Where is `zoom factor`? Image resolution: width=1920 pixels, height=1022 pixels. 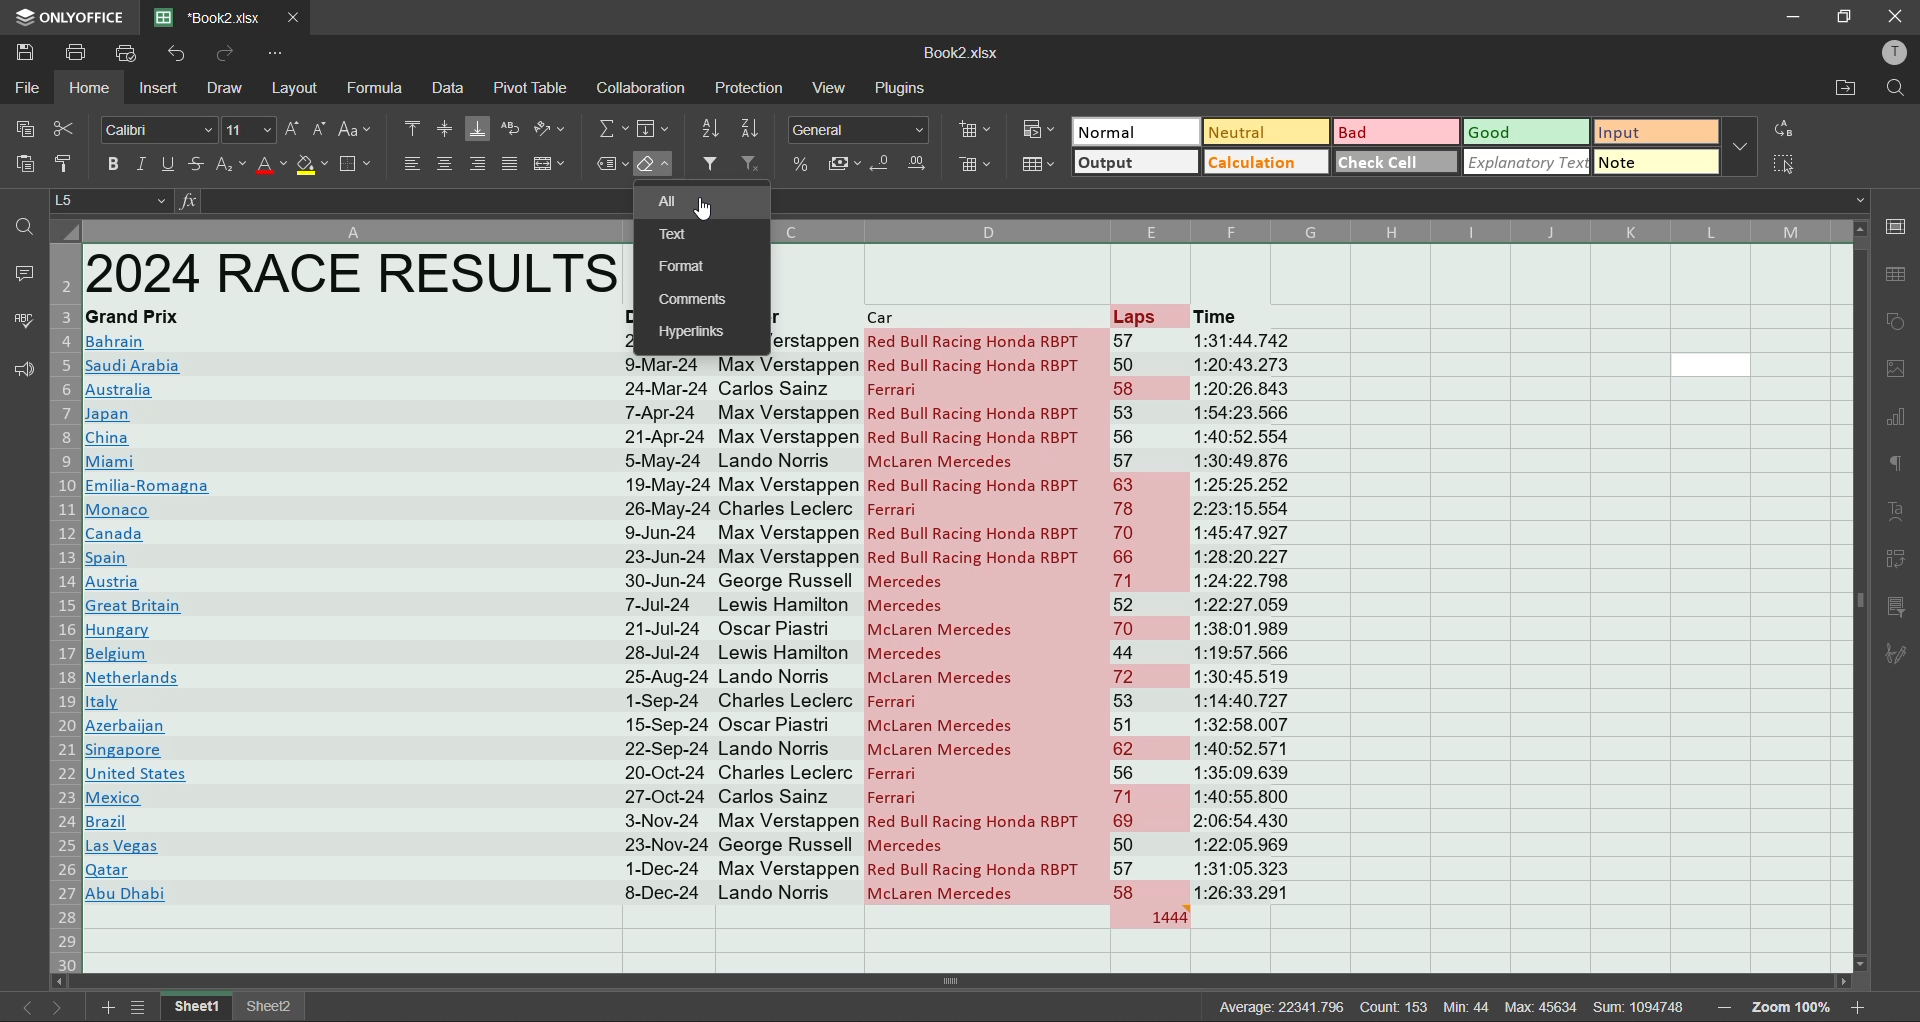
zoom factor is located at coordinates (1793, 1007).